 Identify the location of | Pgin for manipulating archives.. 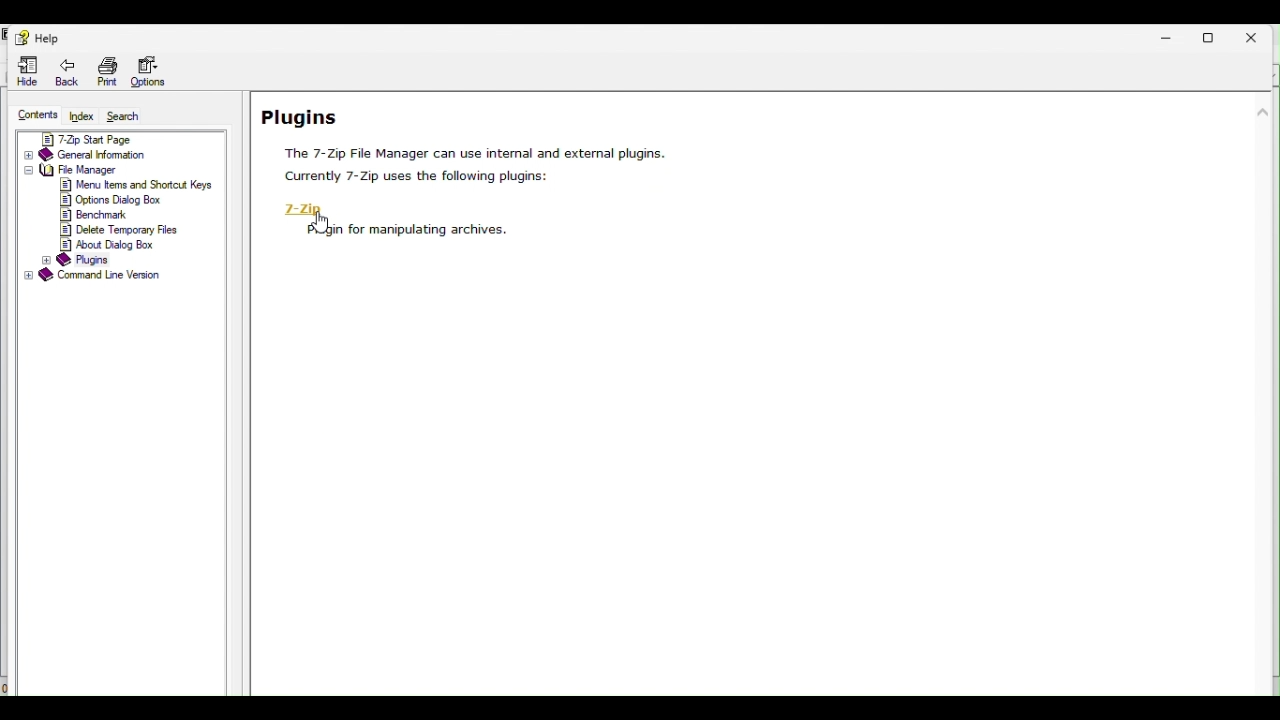
(417, 230).